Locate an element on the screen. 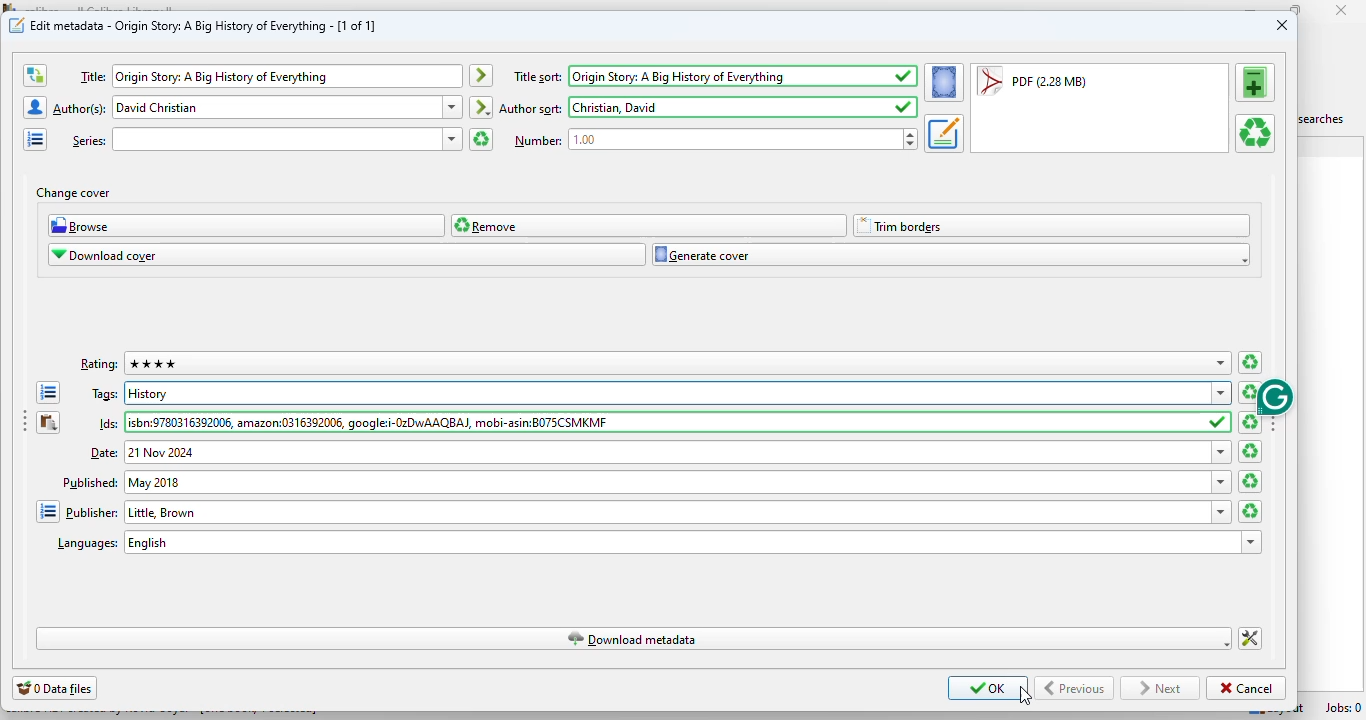 The height and width of the screenshot is (720, 1366). cursor is located at coordinates (1025, 696).